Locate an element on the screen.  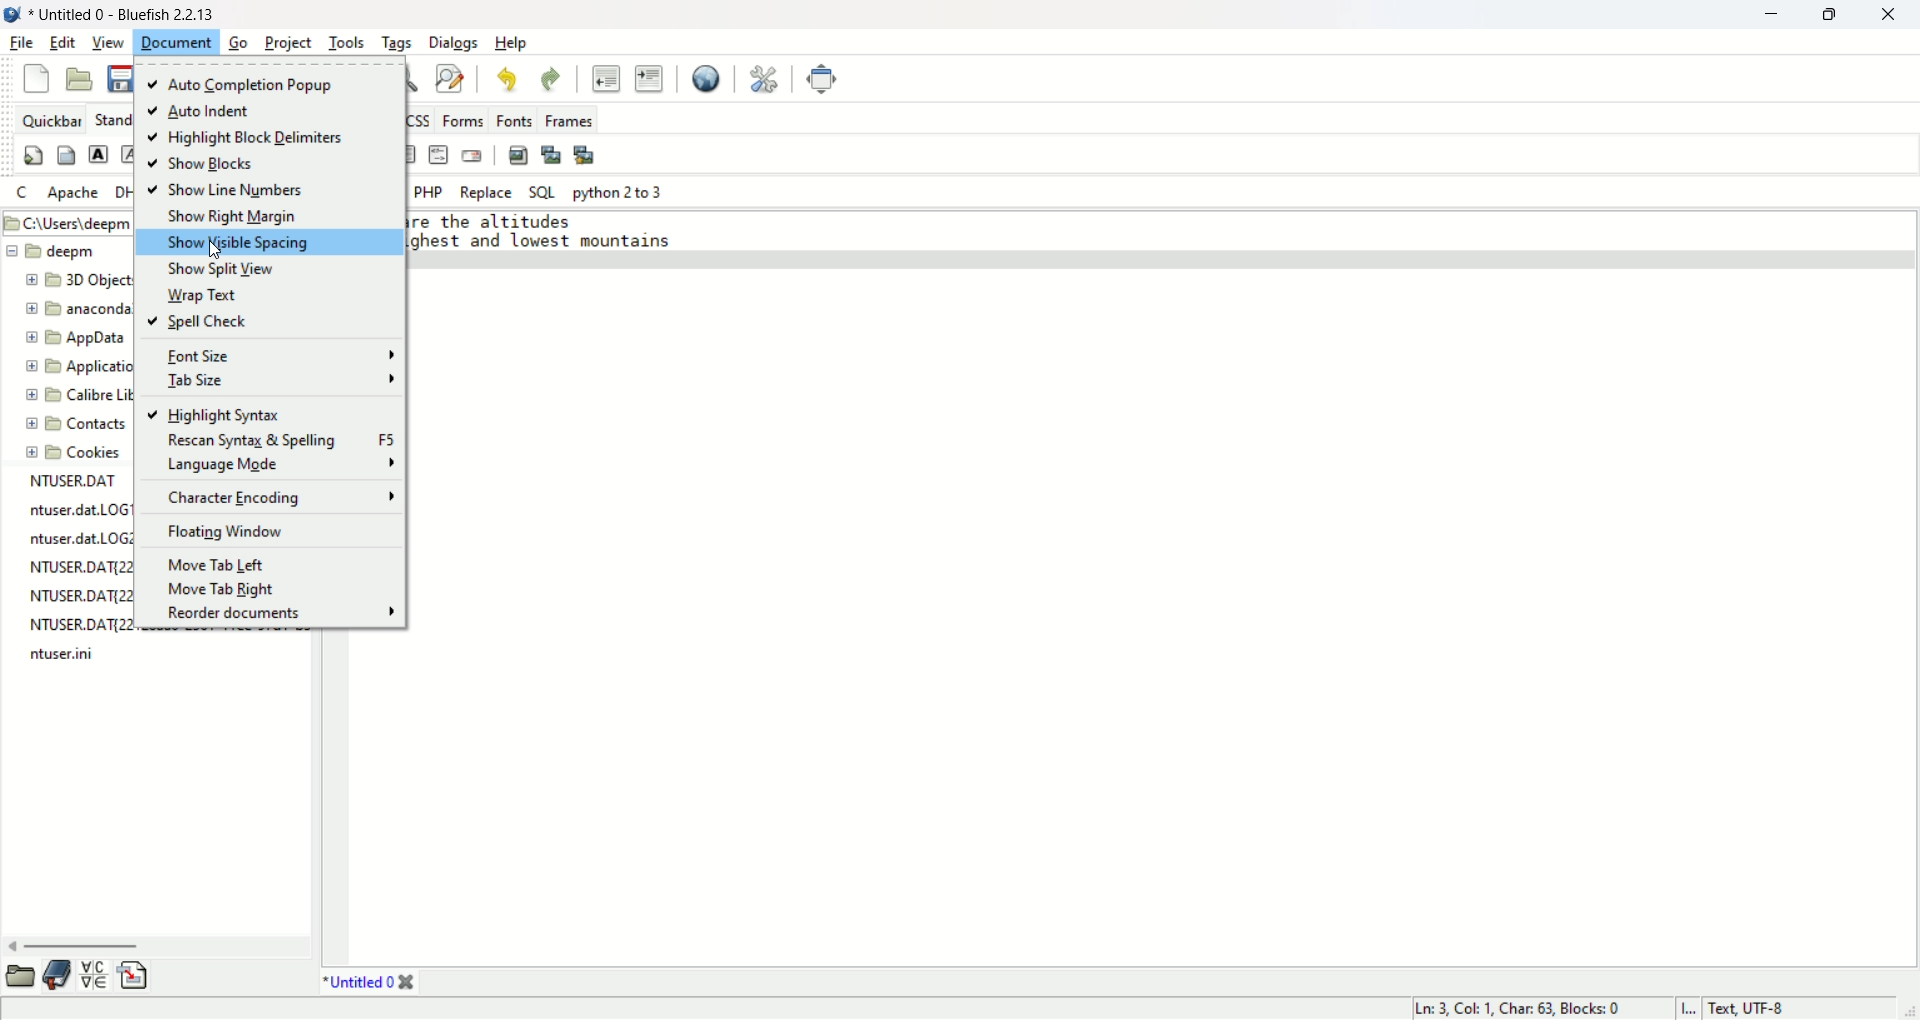
show blocks is located at coordinates (211, 166).